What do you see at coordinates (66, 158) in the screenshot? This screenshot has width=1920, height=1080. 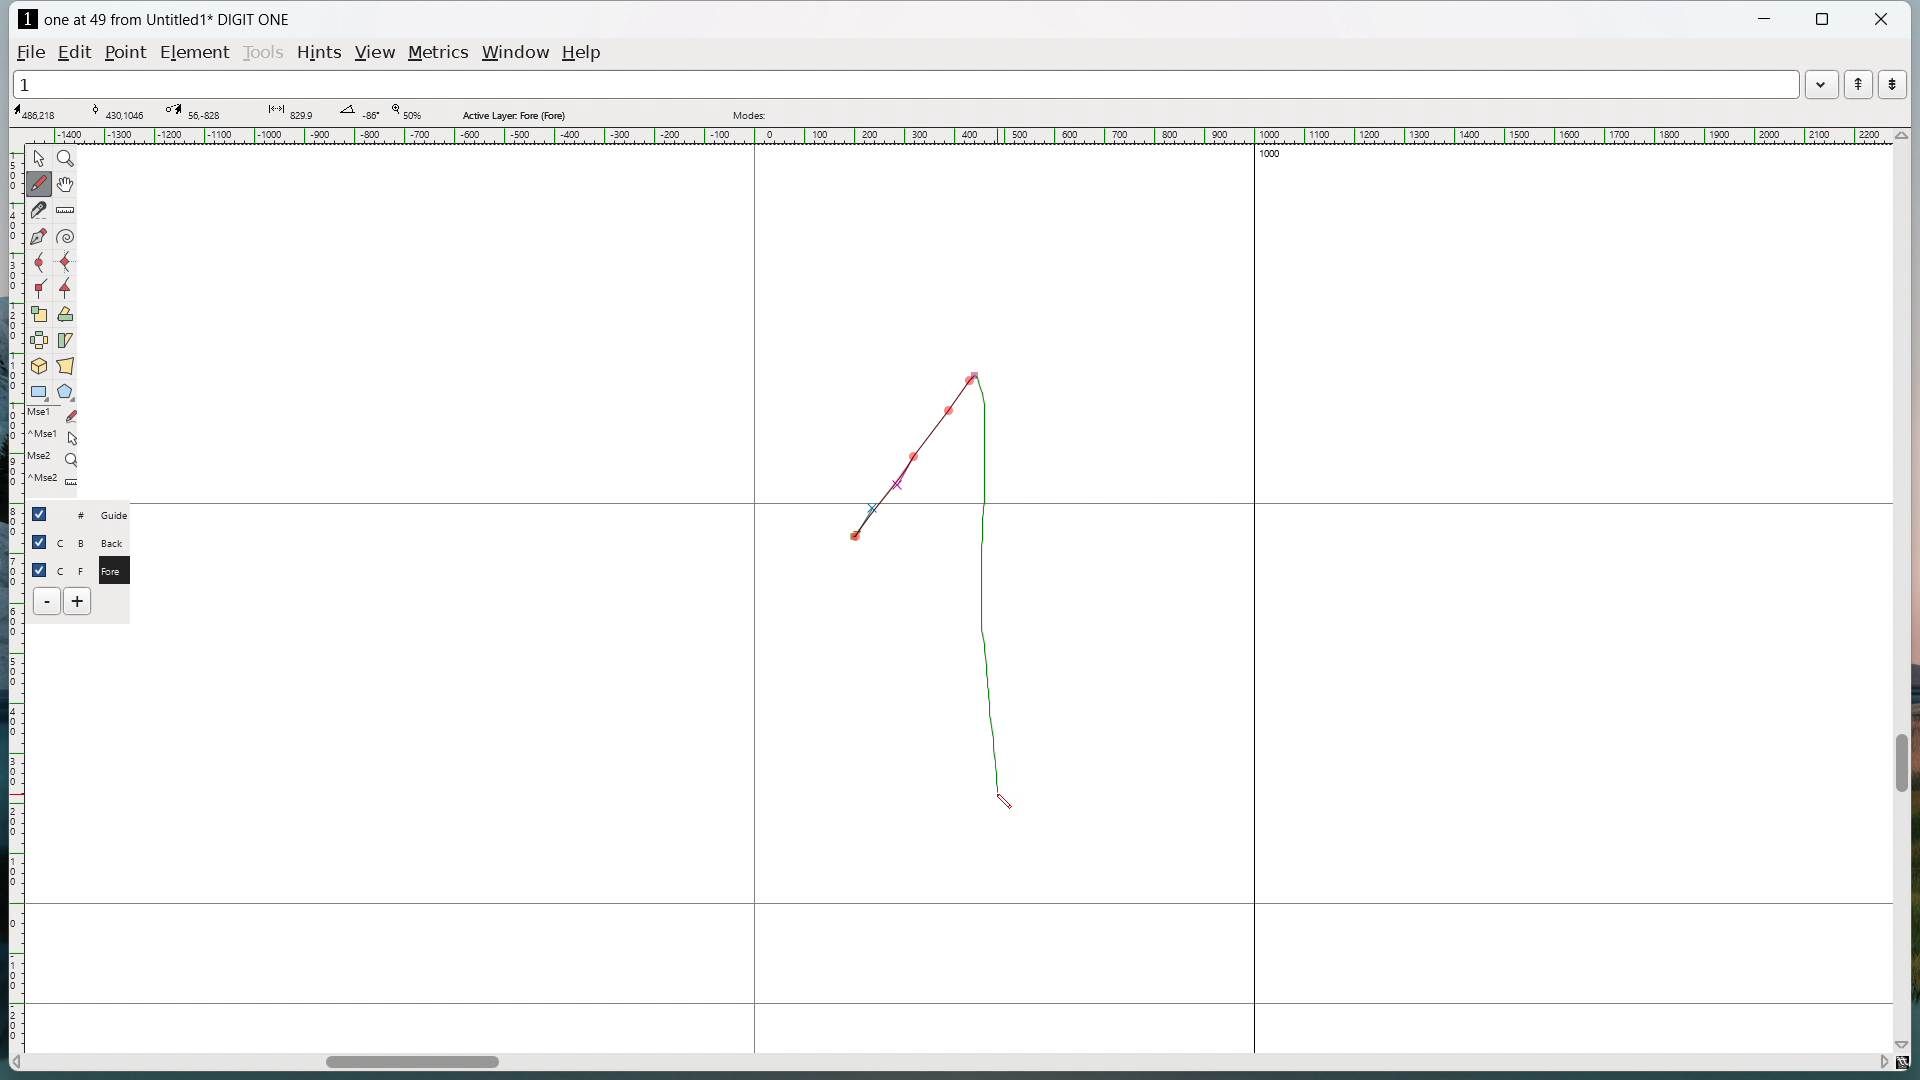 I see `magnify` at bounding box center [66, 158].